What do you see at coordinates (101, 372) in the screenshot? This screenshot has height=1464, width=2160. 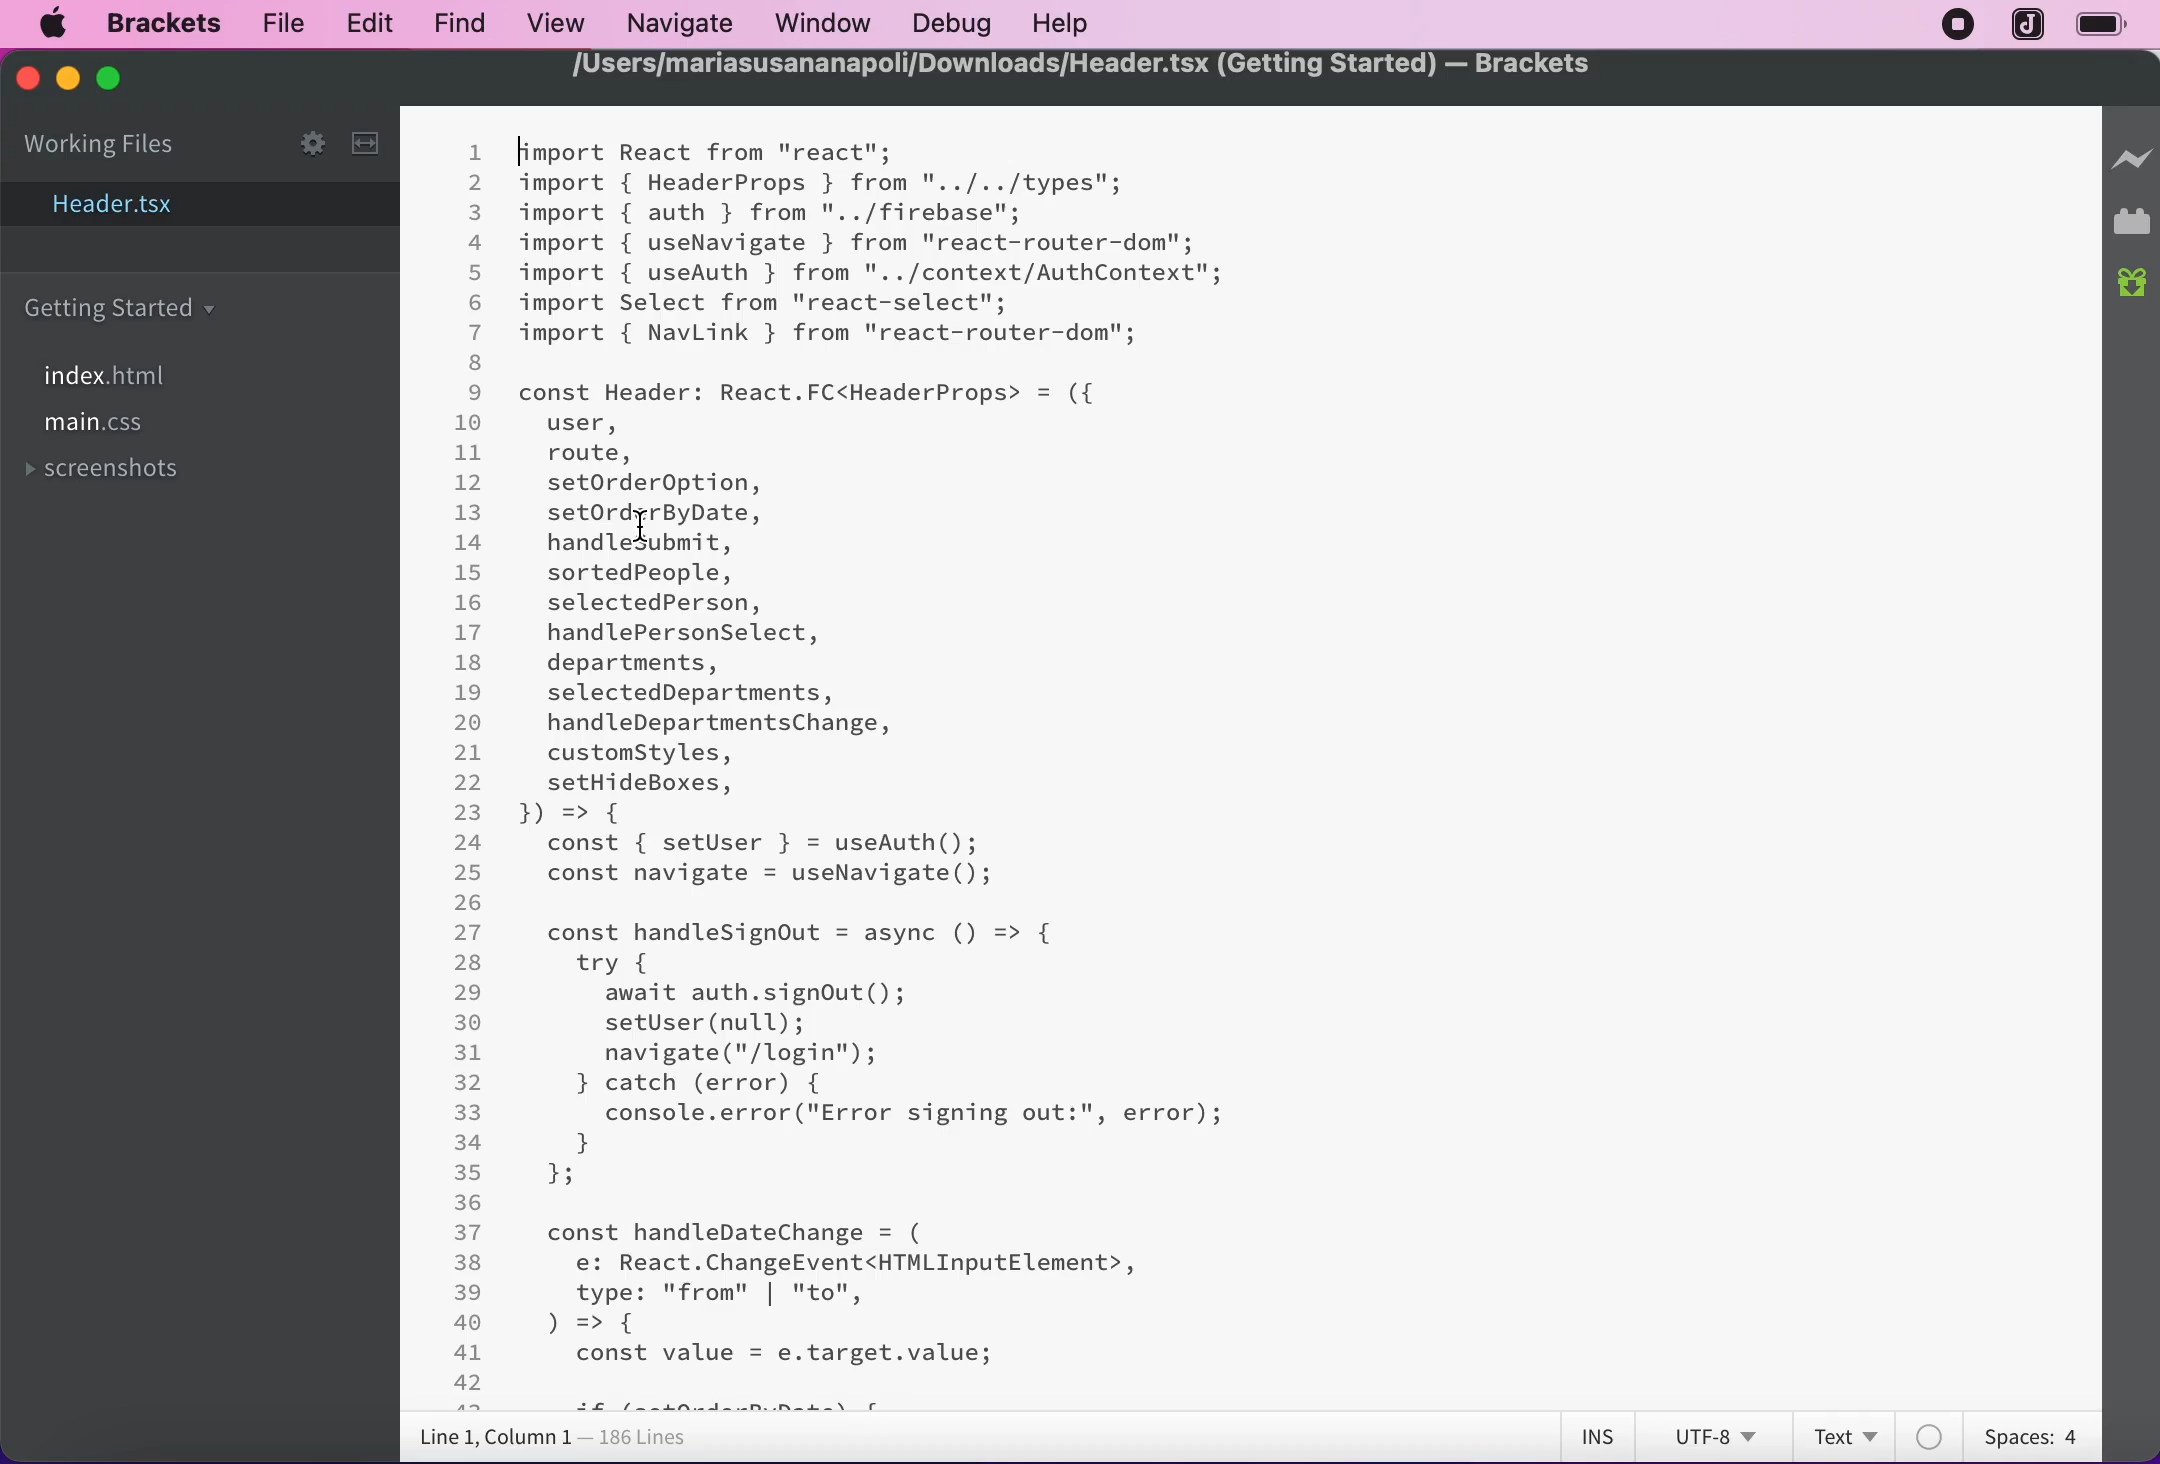 I see `index.html` at bounding box center [101, 372].